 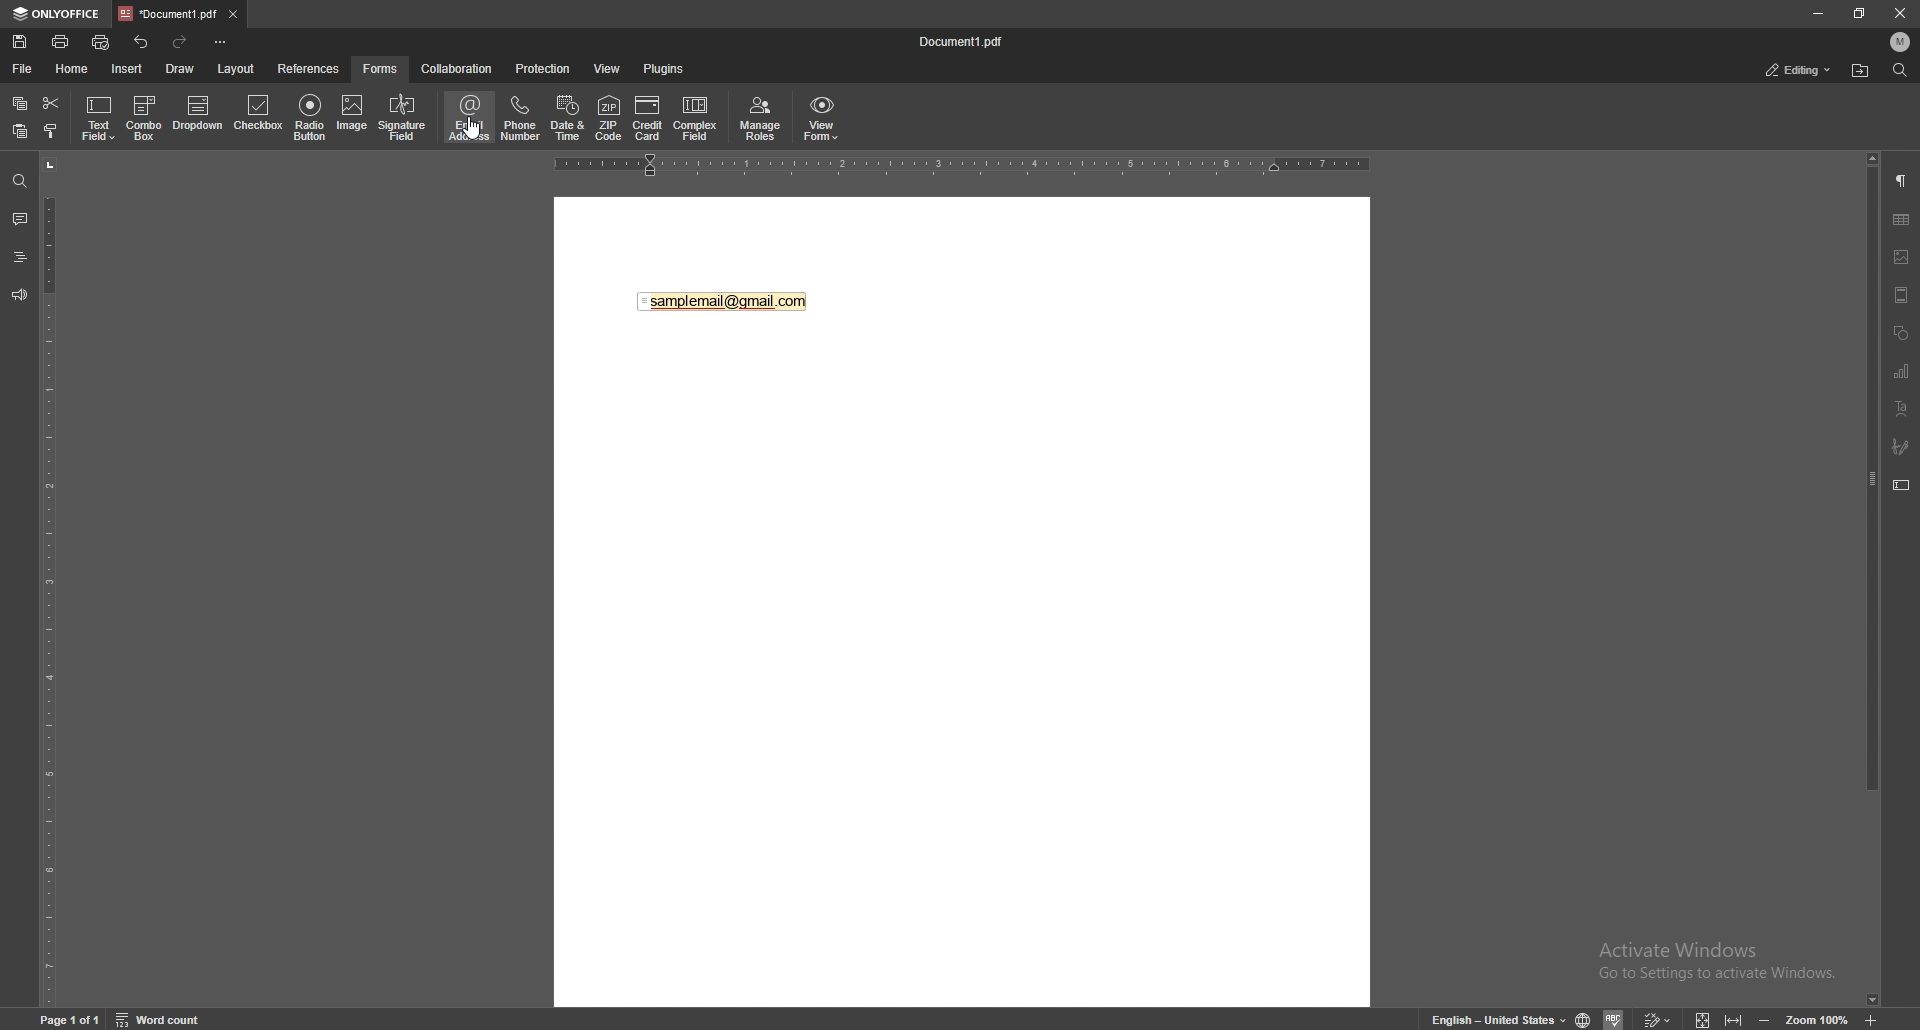 I want to click on references, so click(x=309, y=69).